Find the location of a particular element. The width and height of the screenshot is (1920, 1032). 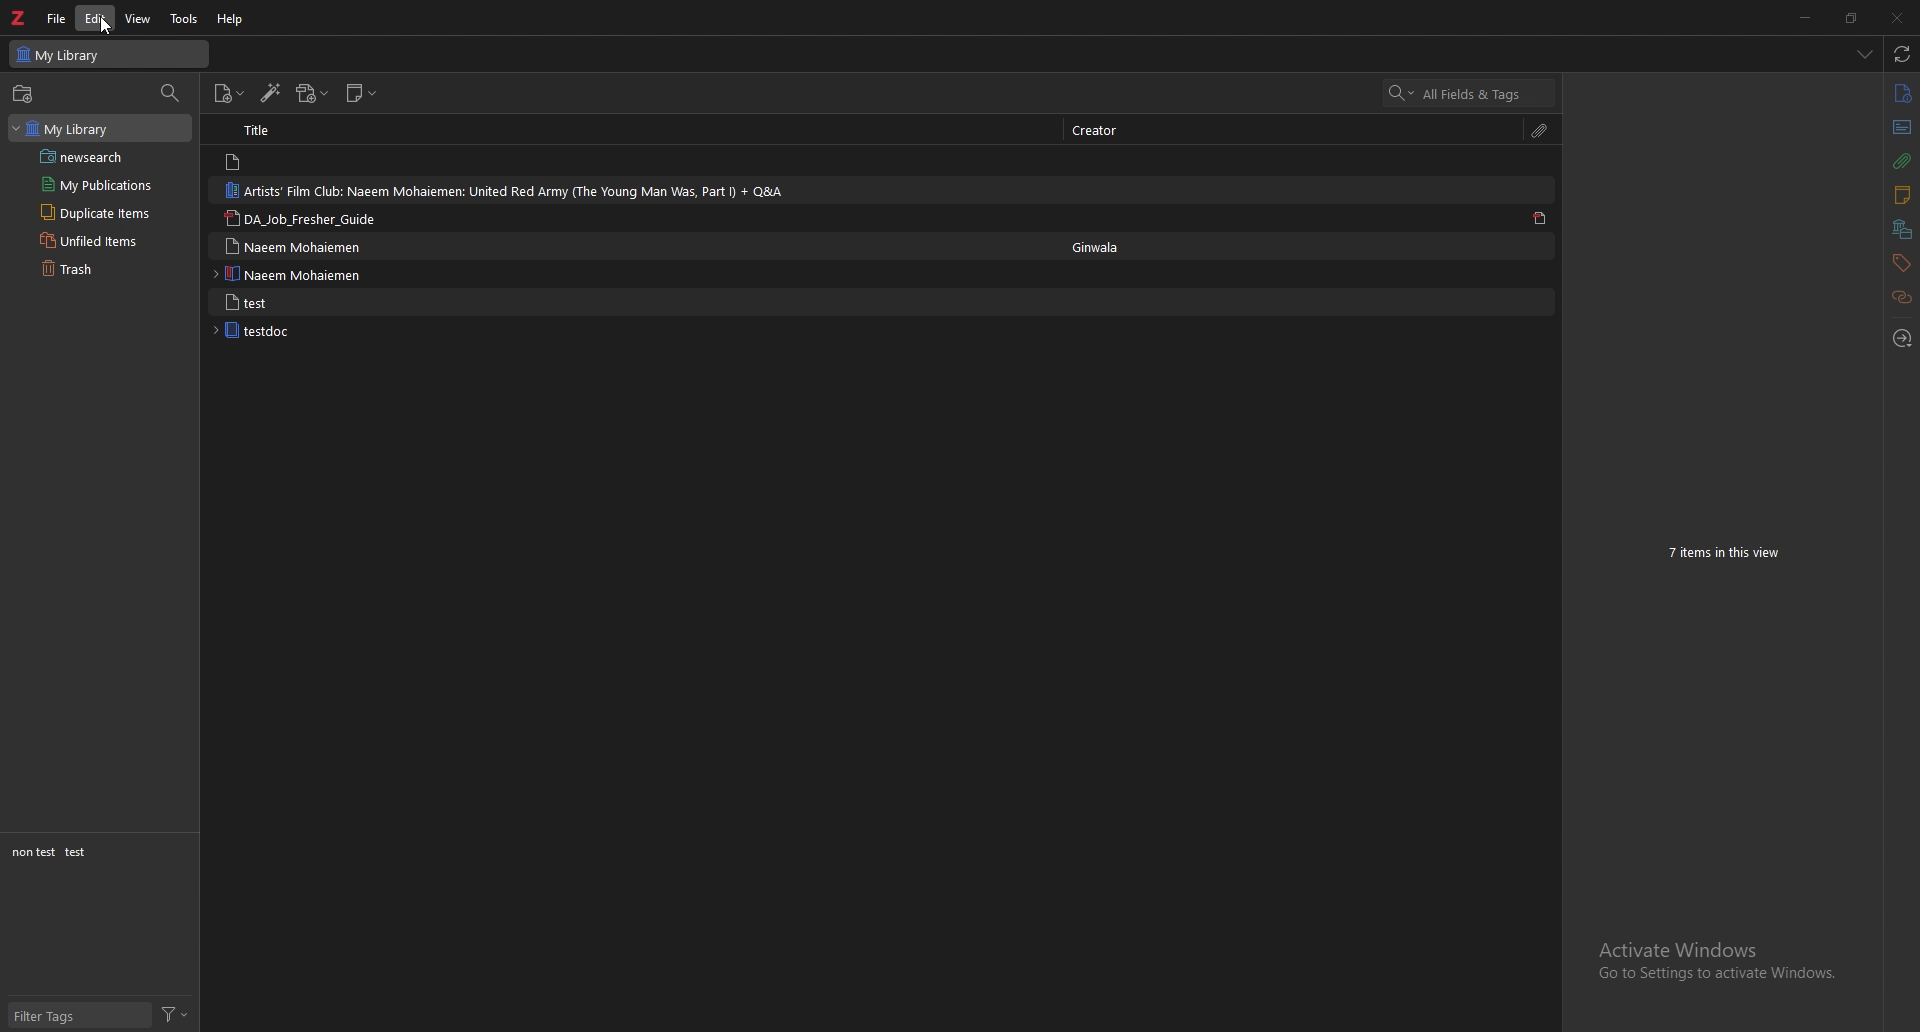

note is located at coordinates (289, 162).